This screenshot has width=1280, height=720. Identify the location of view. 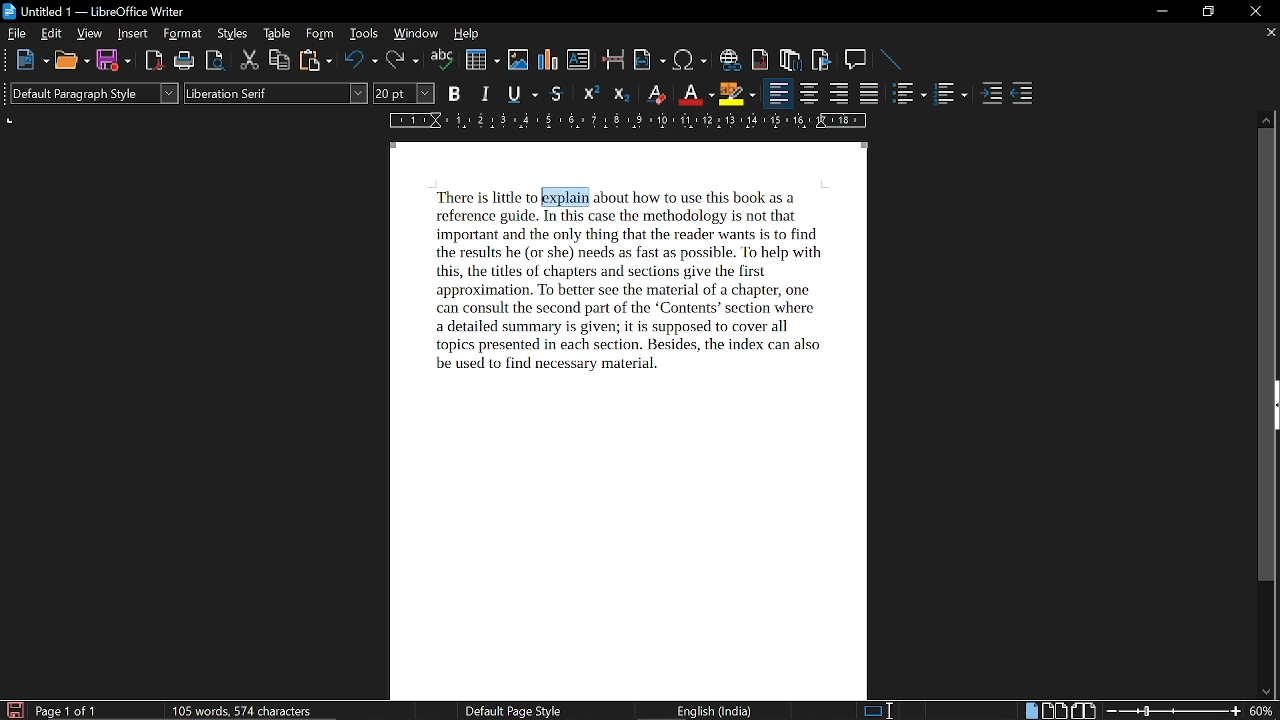
(91, 35).